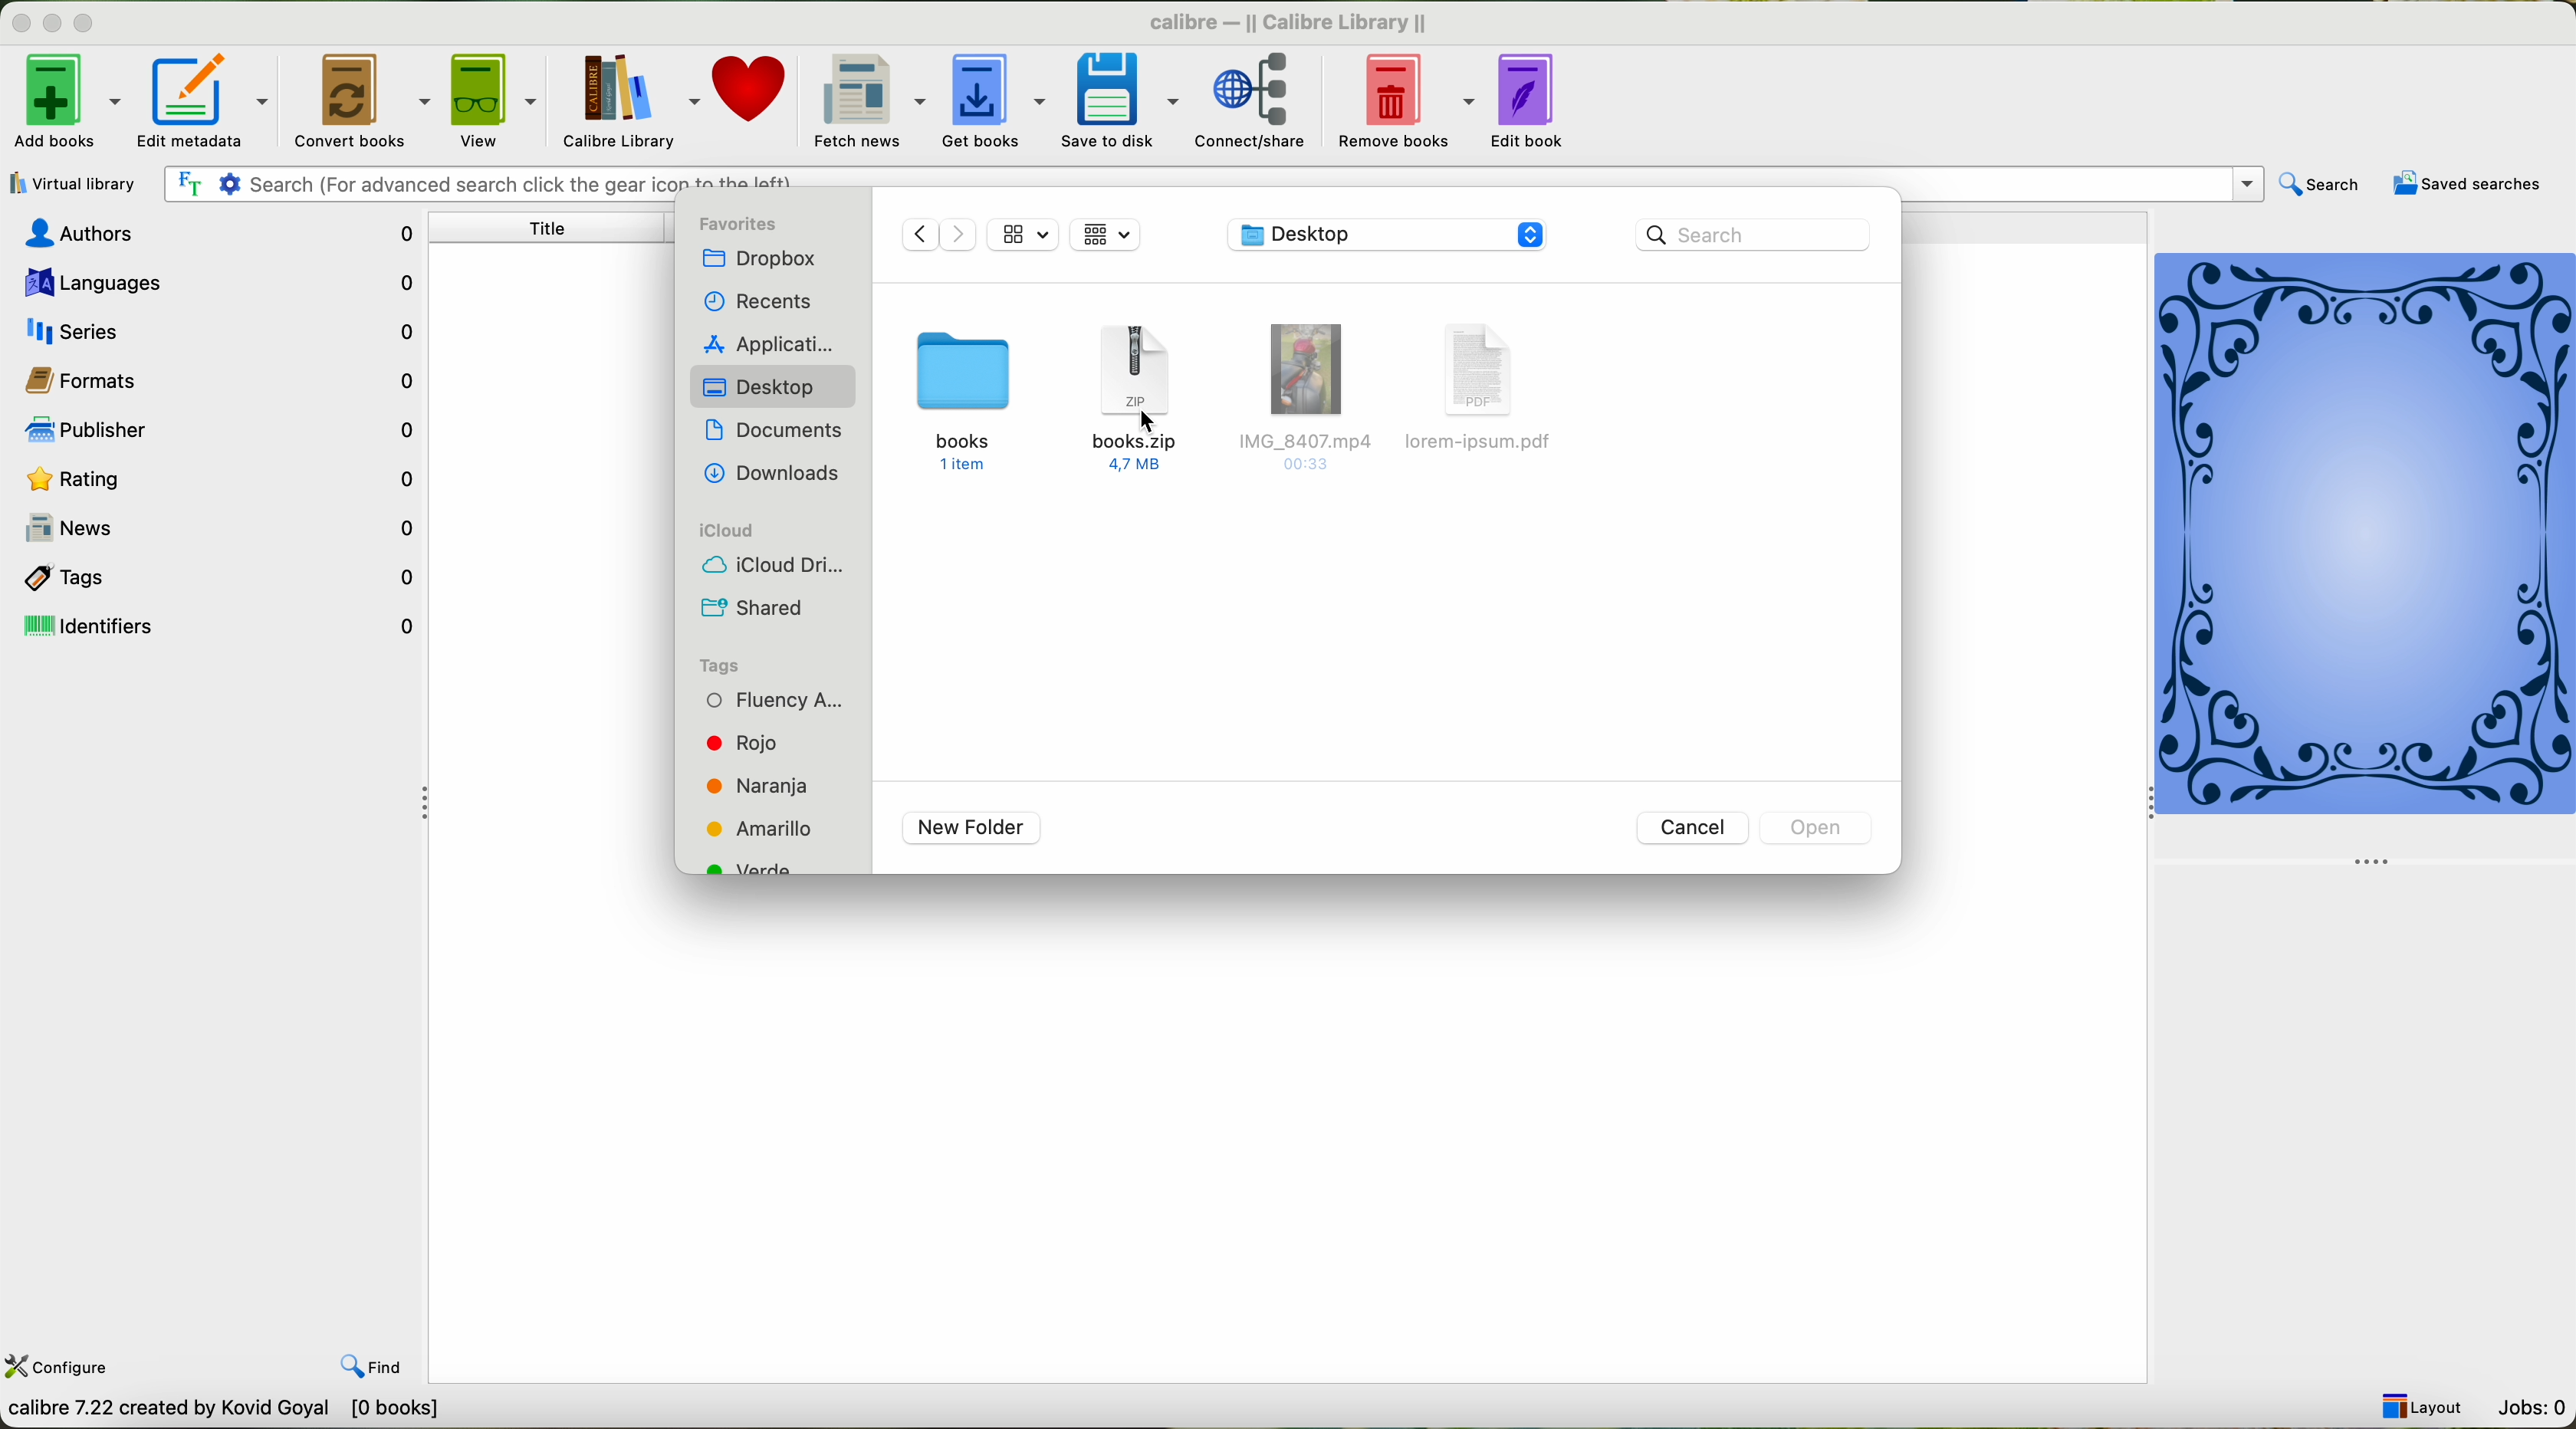 This screenshot has width=2576, height=1429. What do you see at coordinates (1024, 237) in the screenshot?
I see `icon` at bounding box center [1024, 237].